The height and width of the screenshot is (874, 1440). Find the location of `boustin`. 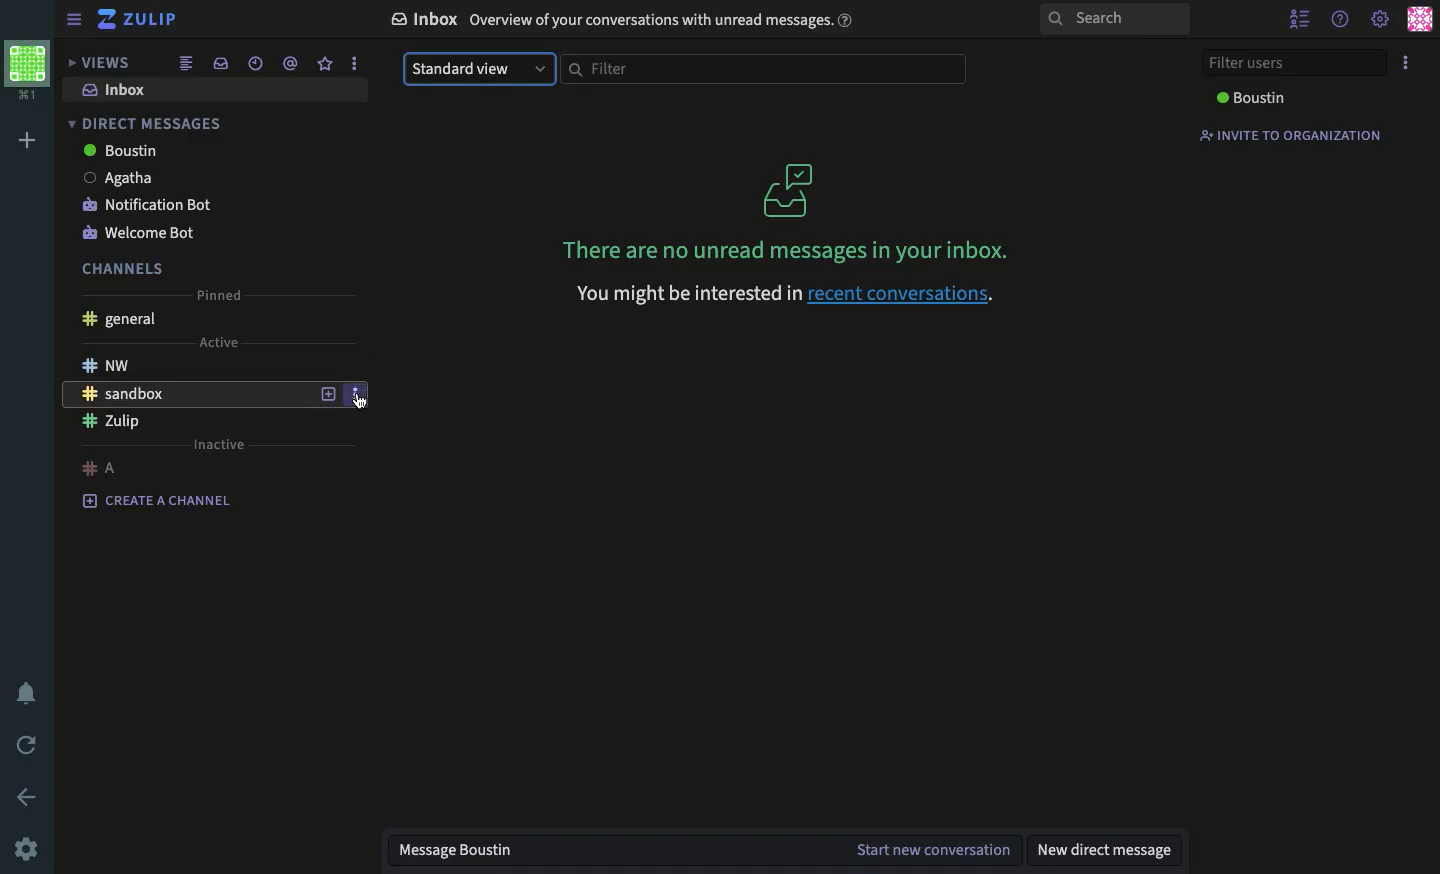

boustin is located at coordinates (1248, 99).